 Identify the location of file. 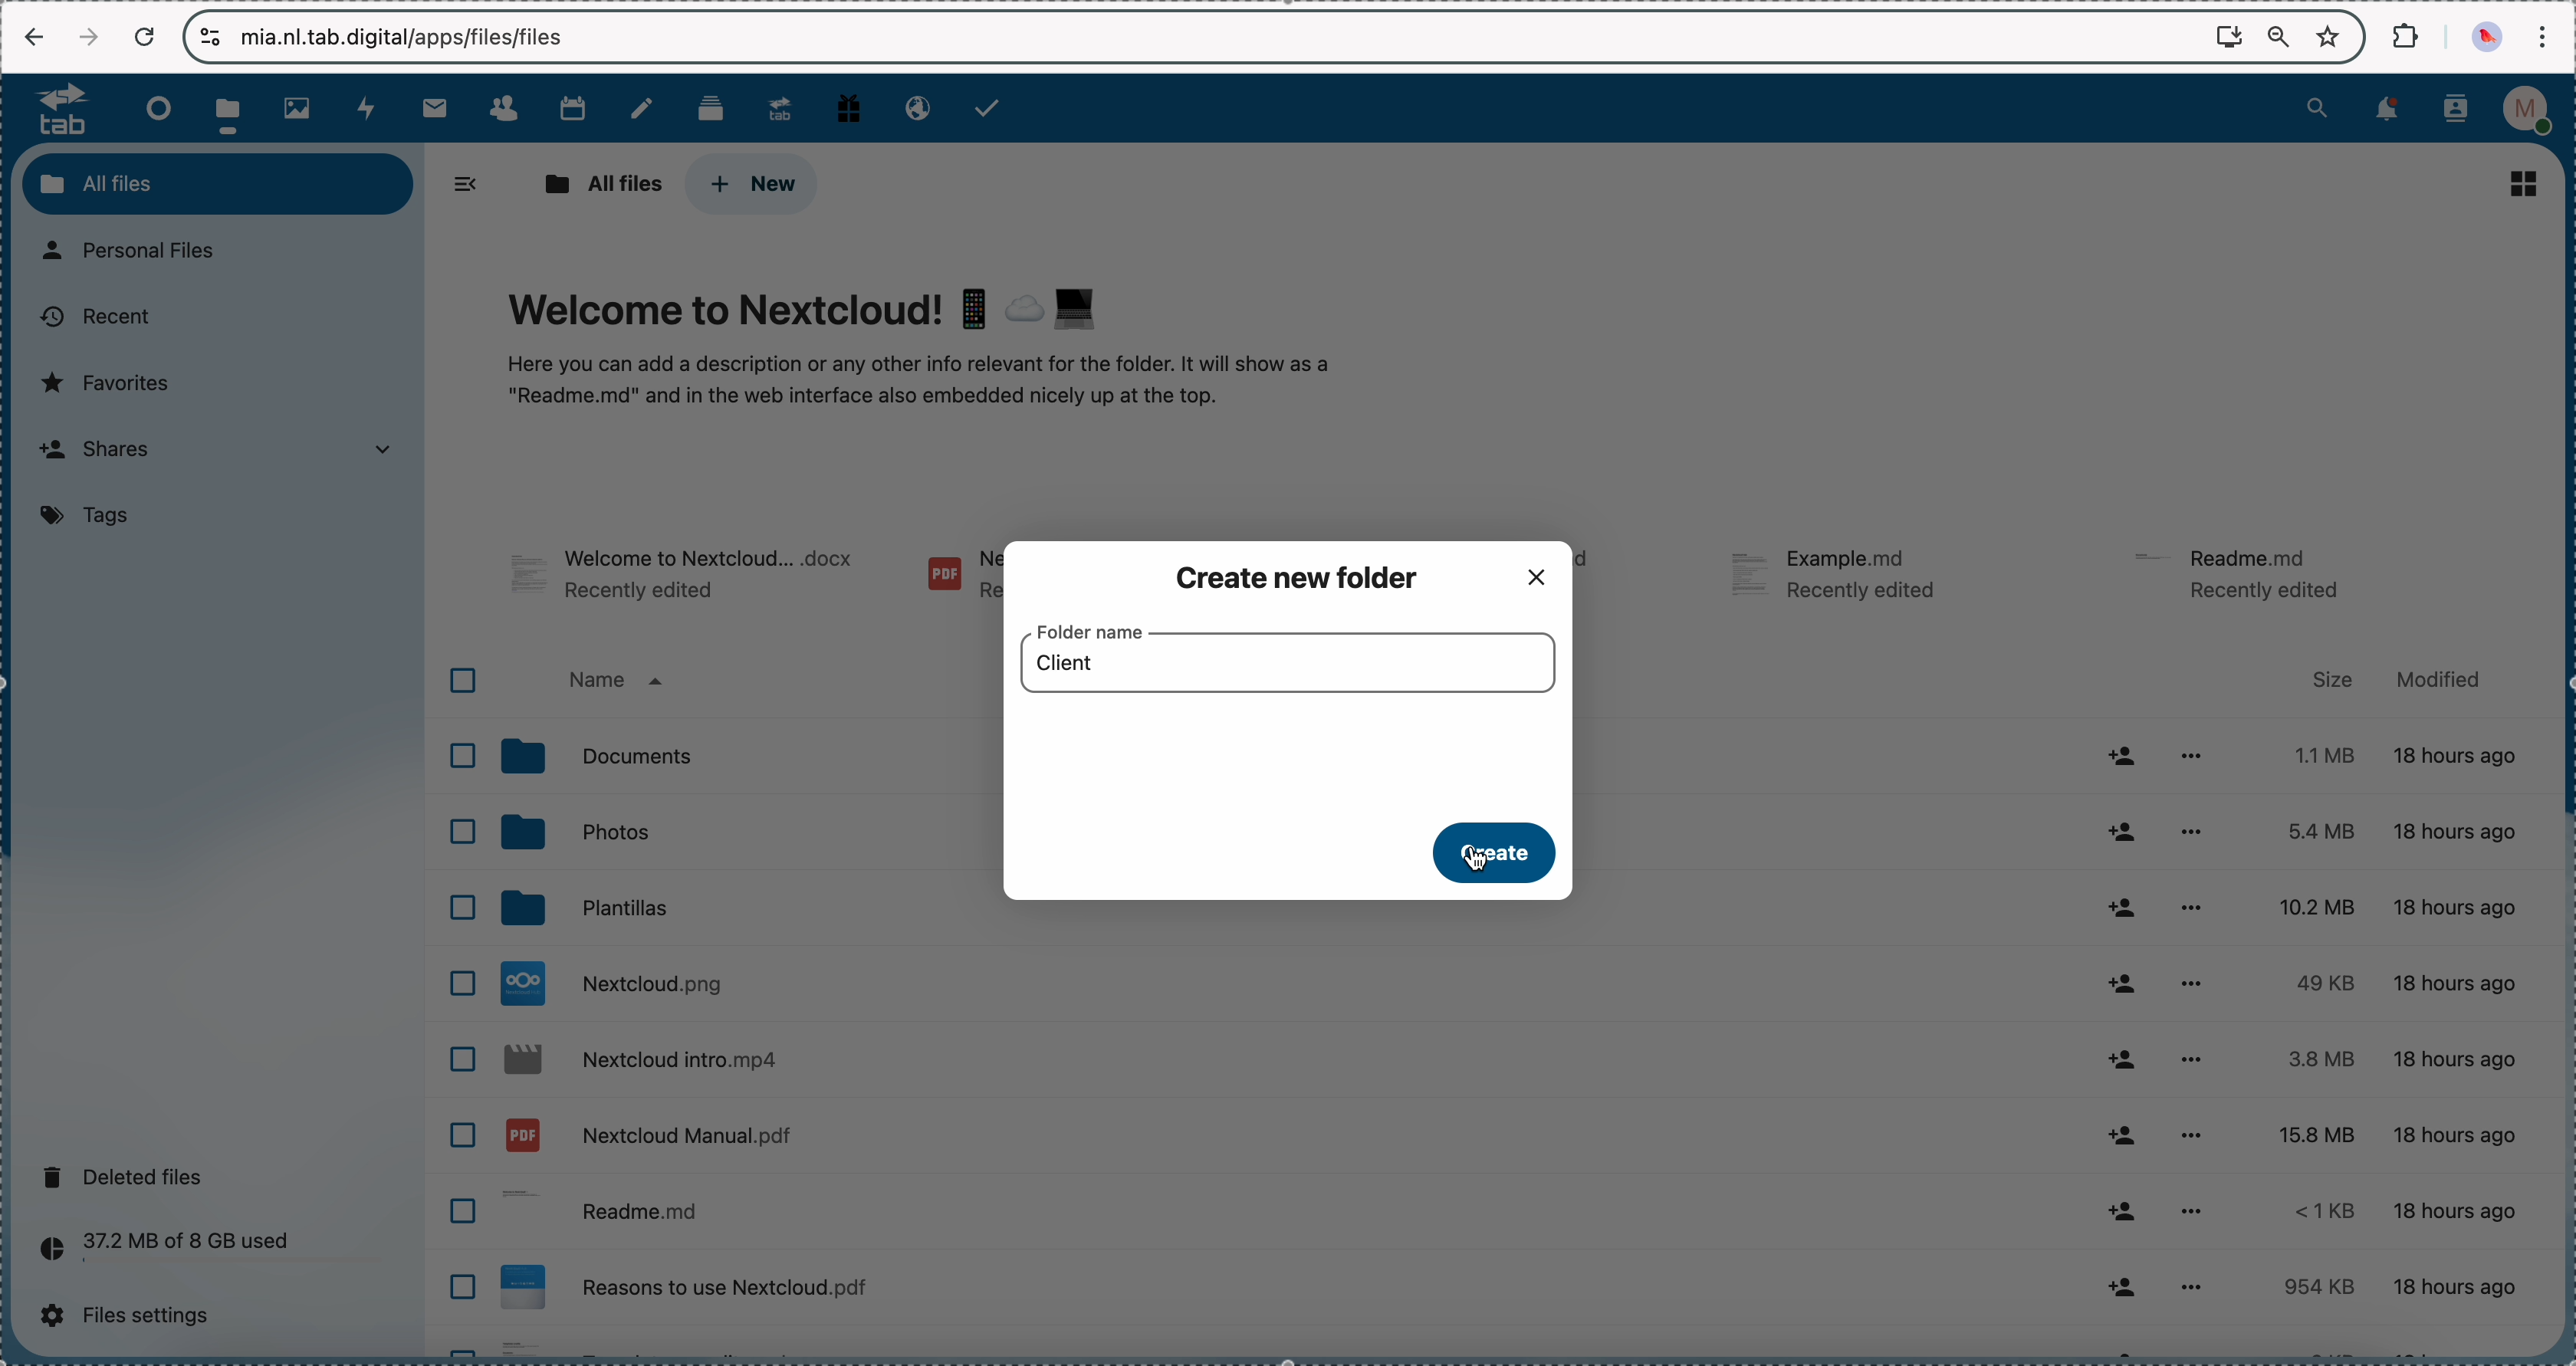
(2245, 572).